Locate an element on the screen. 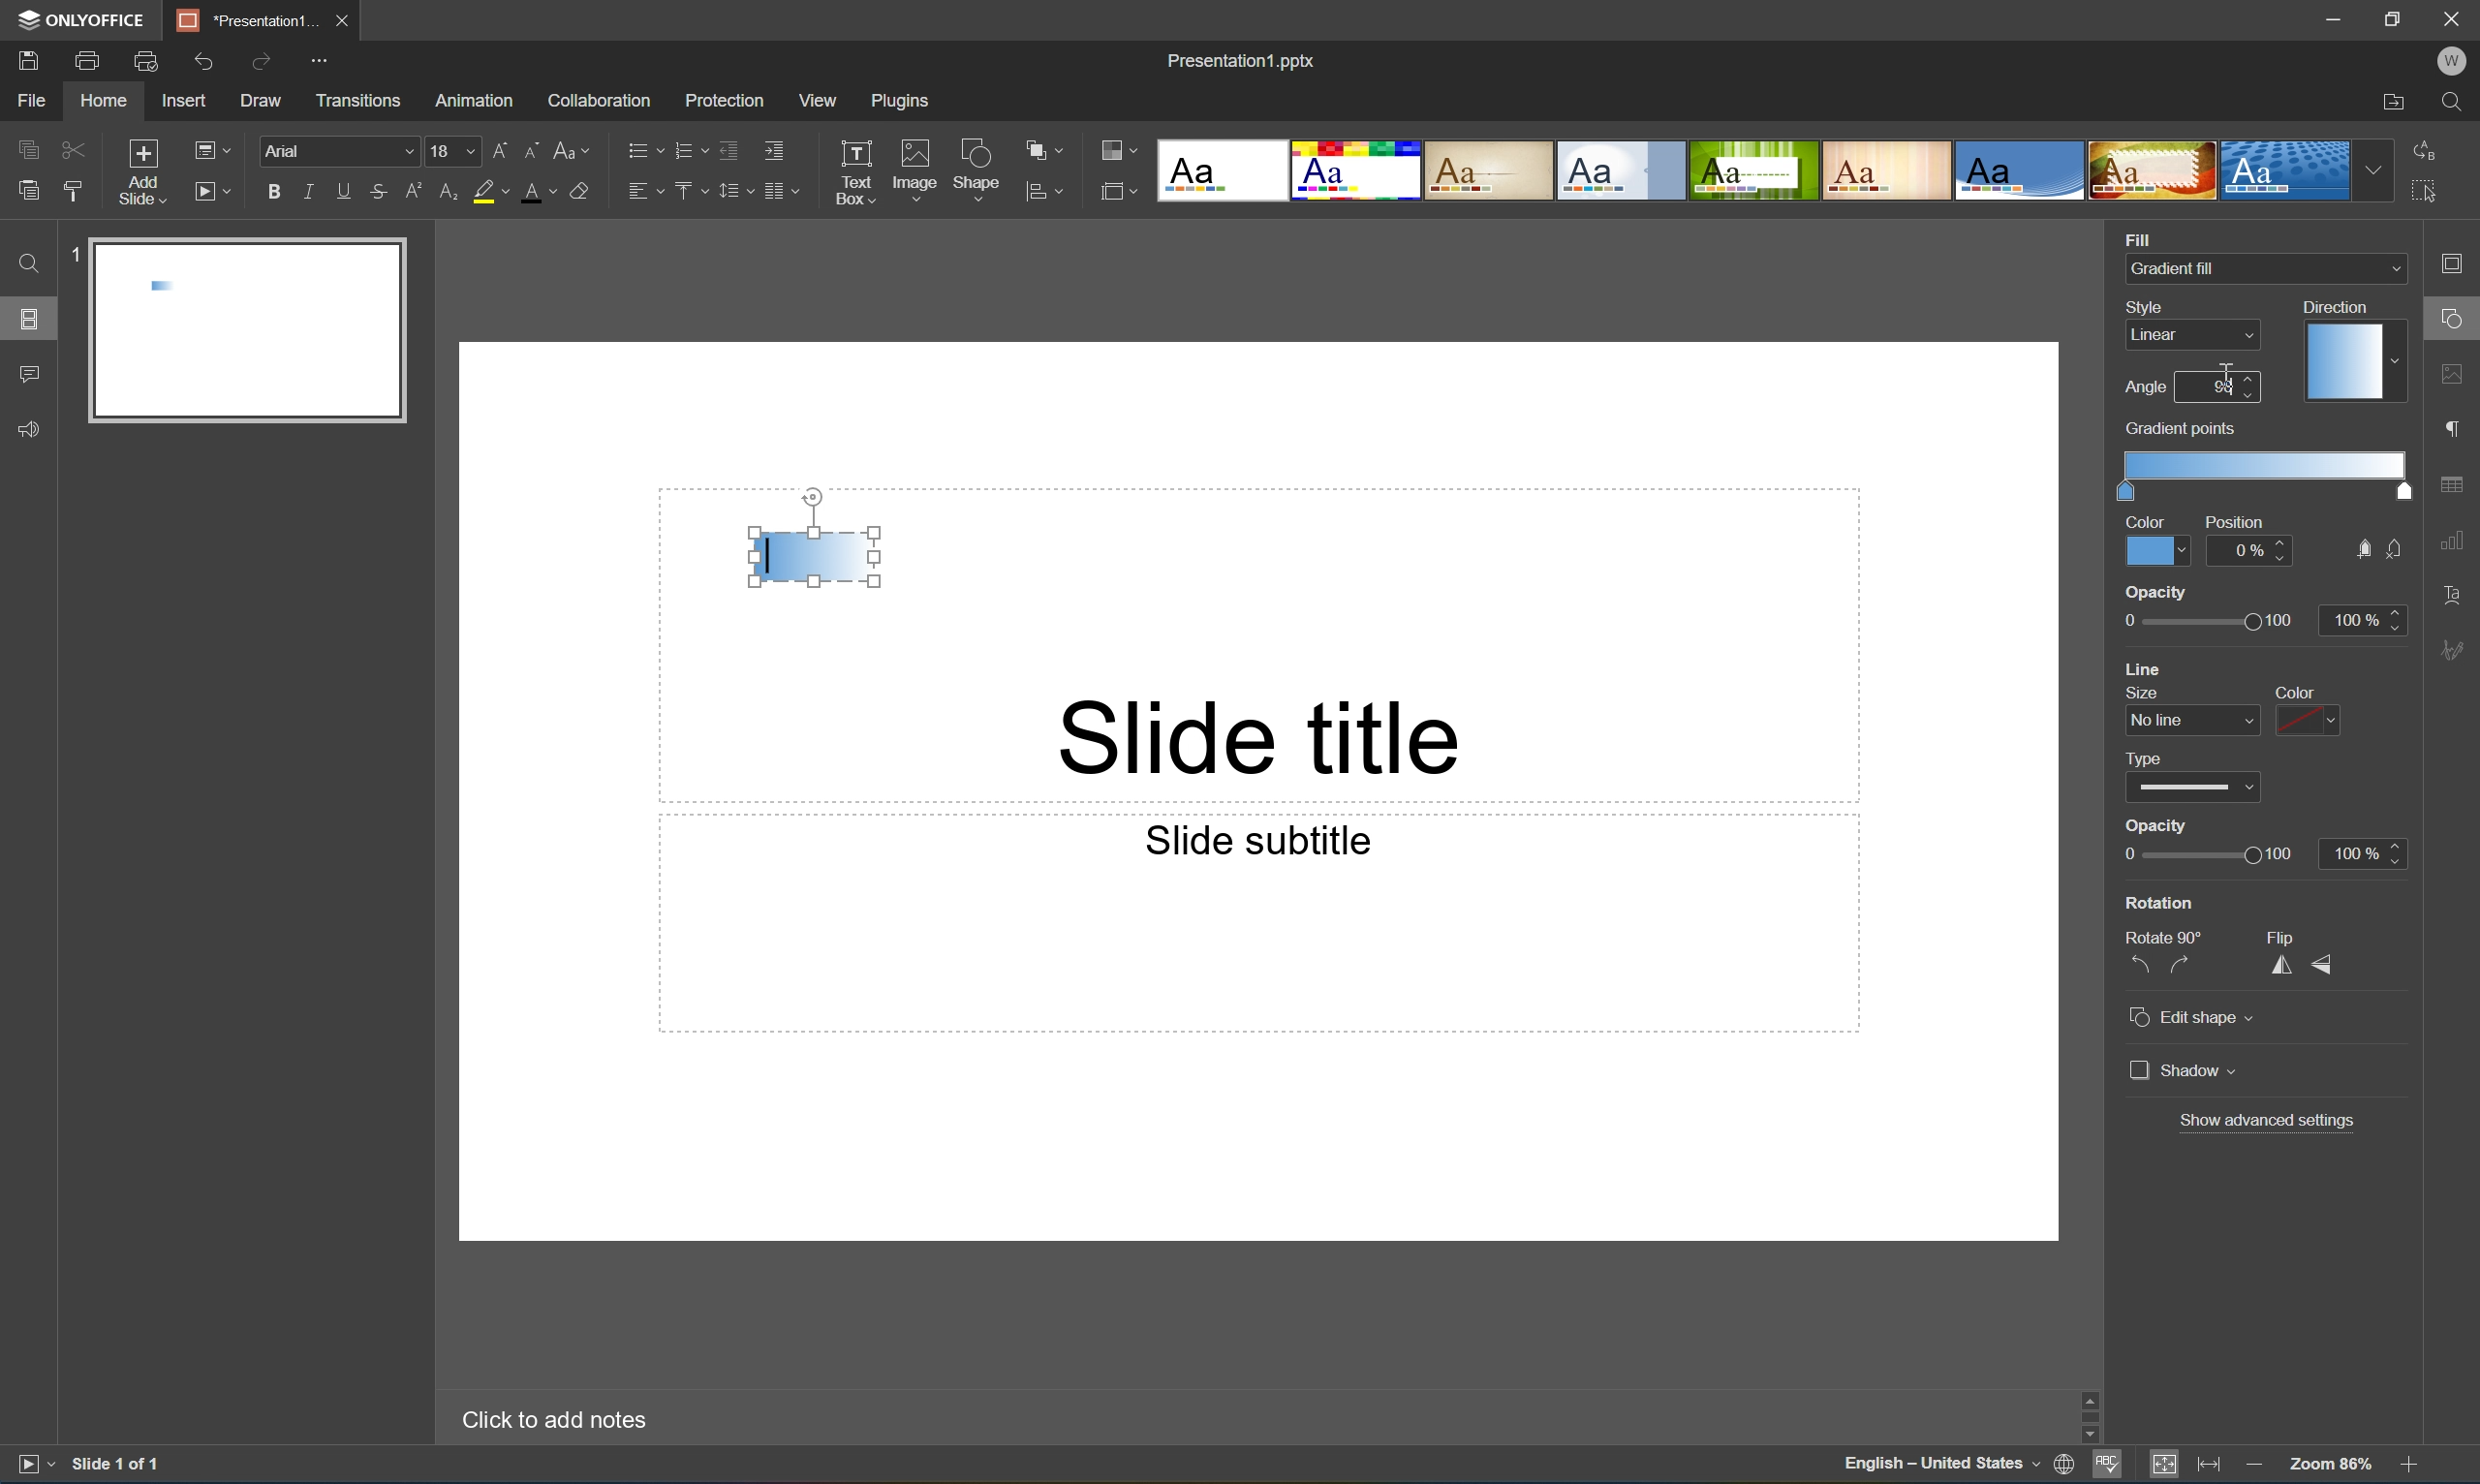 This screenshot has width=2480, height=1484. Change case is located at coordinates (572, 145).